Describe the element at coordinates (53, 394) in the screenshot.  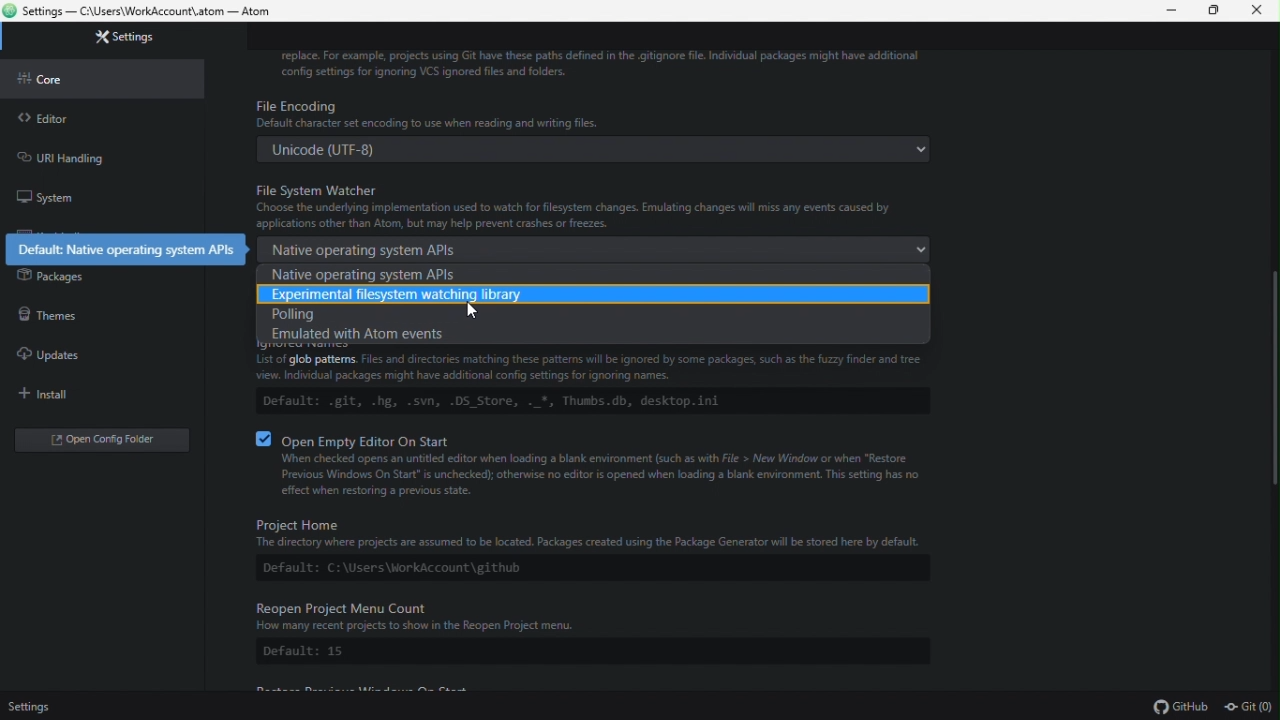
I see `Install` at that location.